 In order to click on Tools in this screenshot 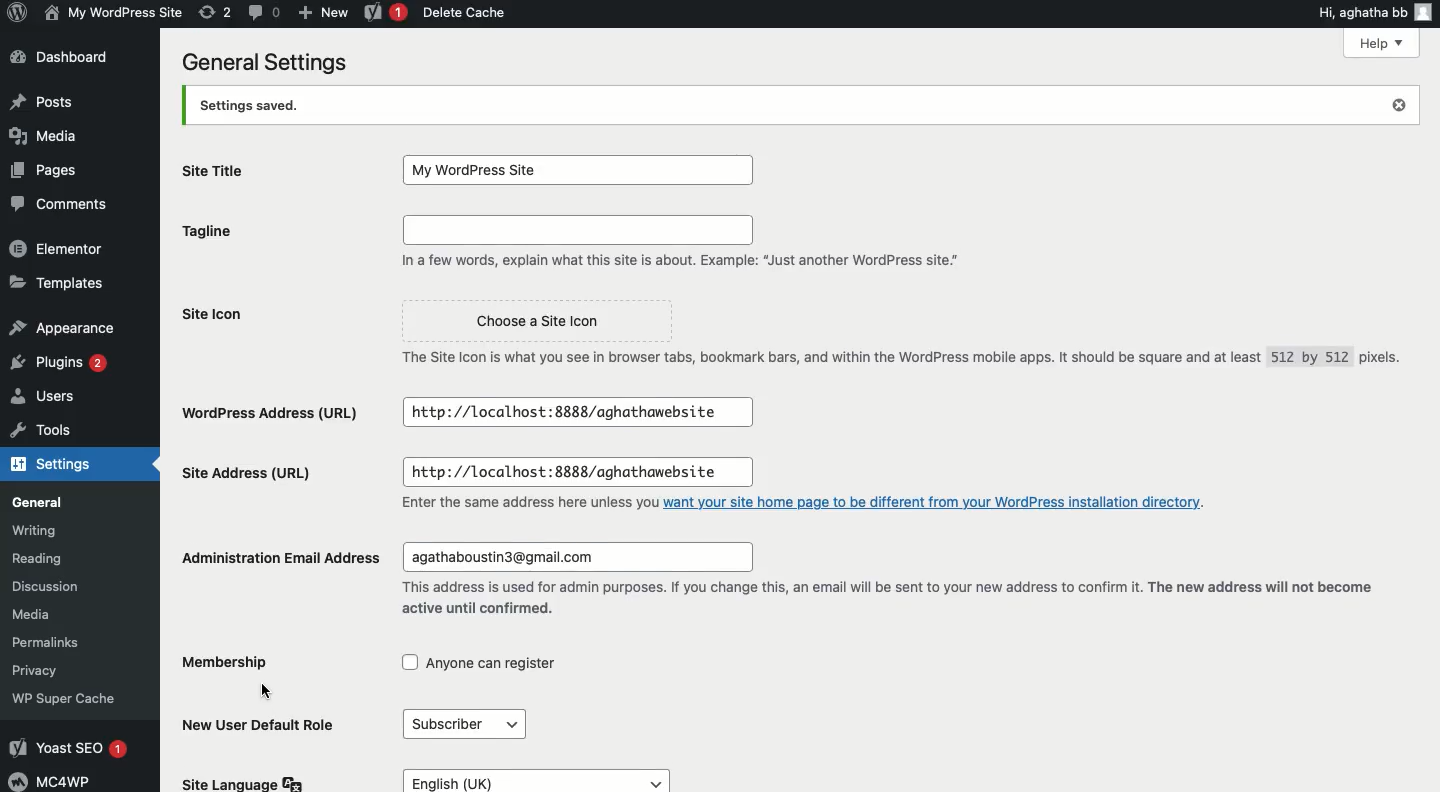, I will do `click(44, 428)`.